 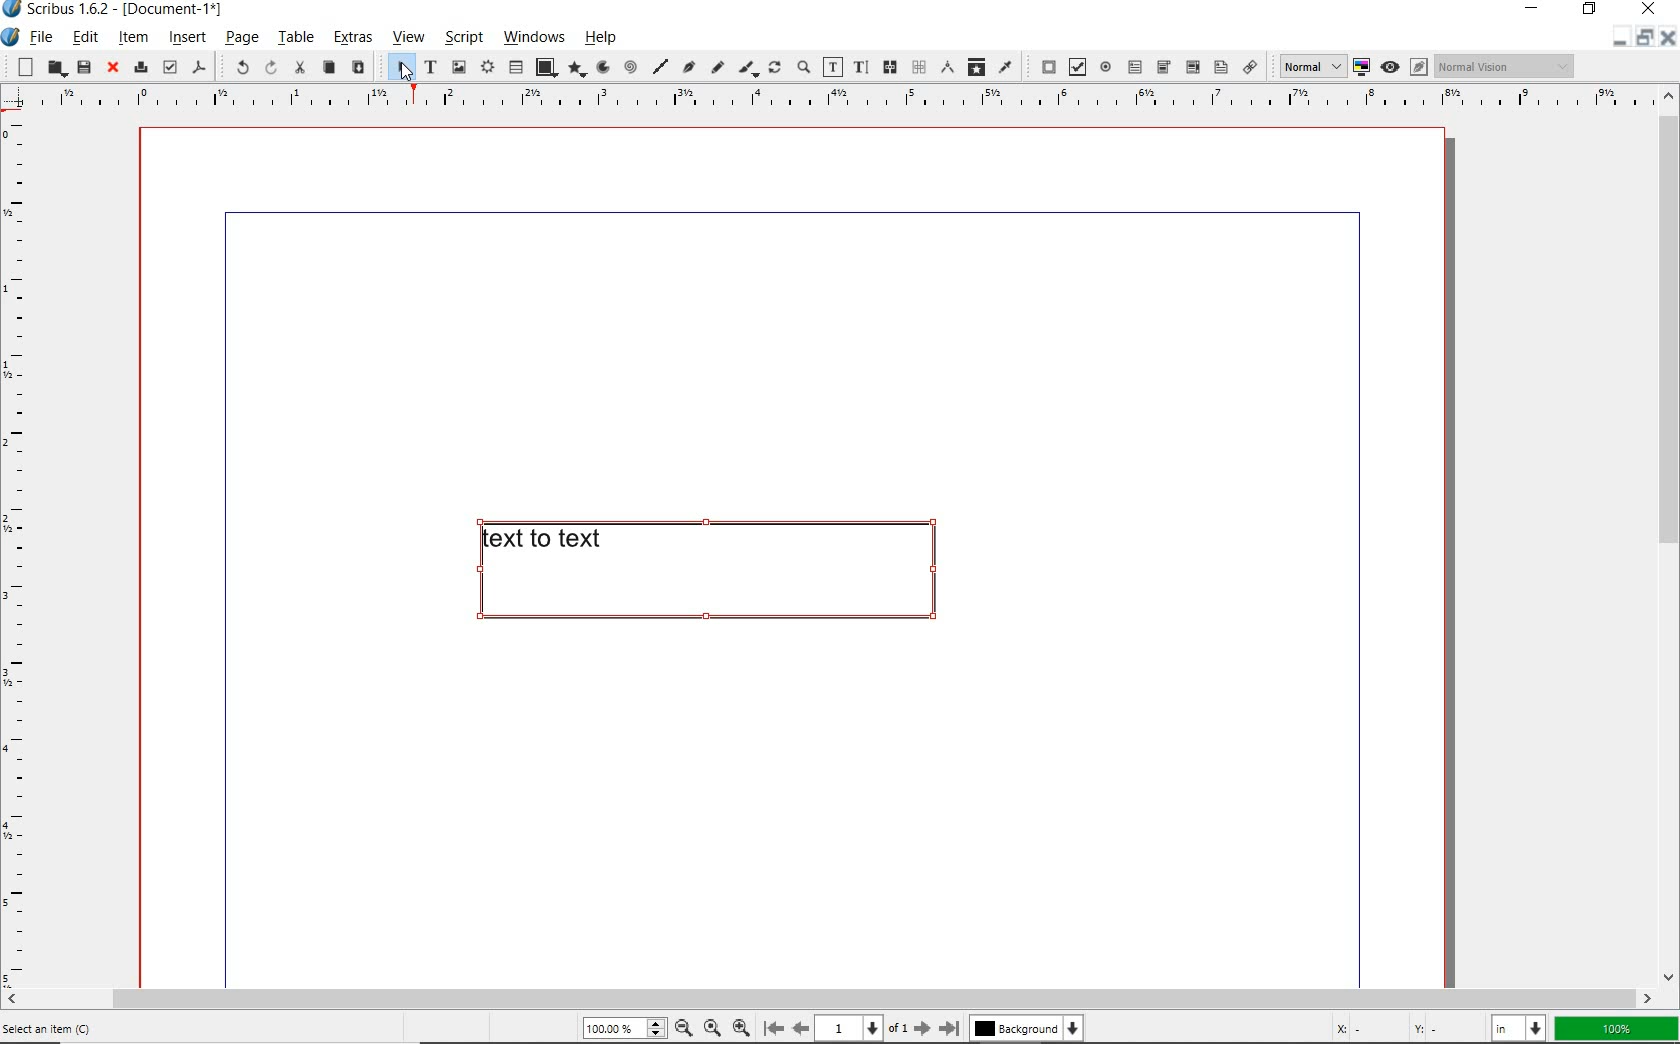 What do you see at coordinates (460, 67) in the screenshot?
I see `image frame` at bounding box center [460, 67].